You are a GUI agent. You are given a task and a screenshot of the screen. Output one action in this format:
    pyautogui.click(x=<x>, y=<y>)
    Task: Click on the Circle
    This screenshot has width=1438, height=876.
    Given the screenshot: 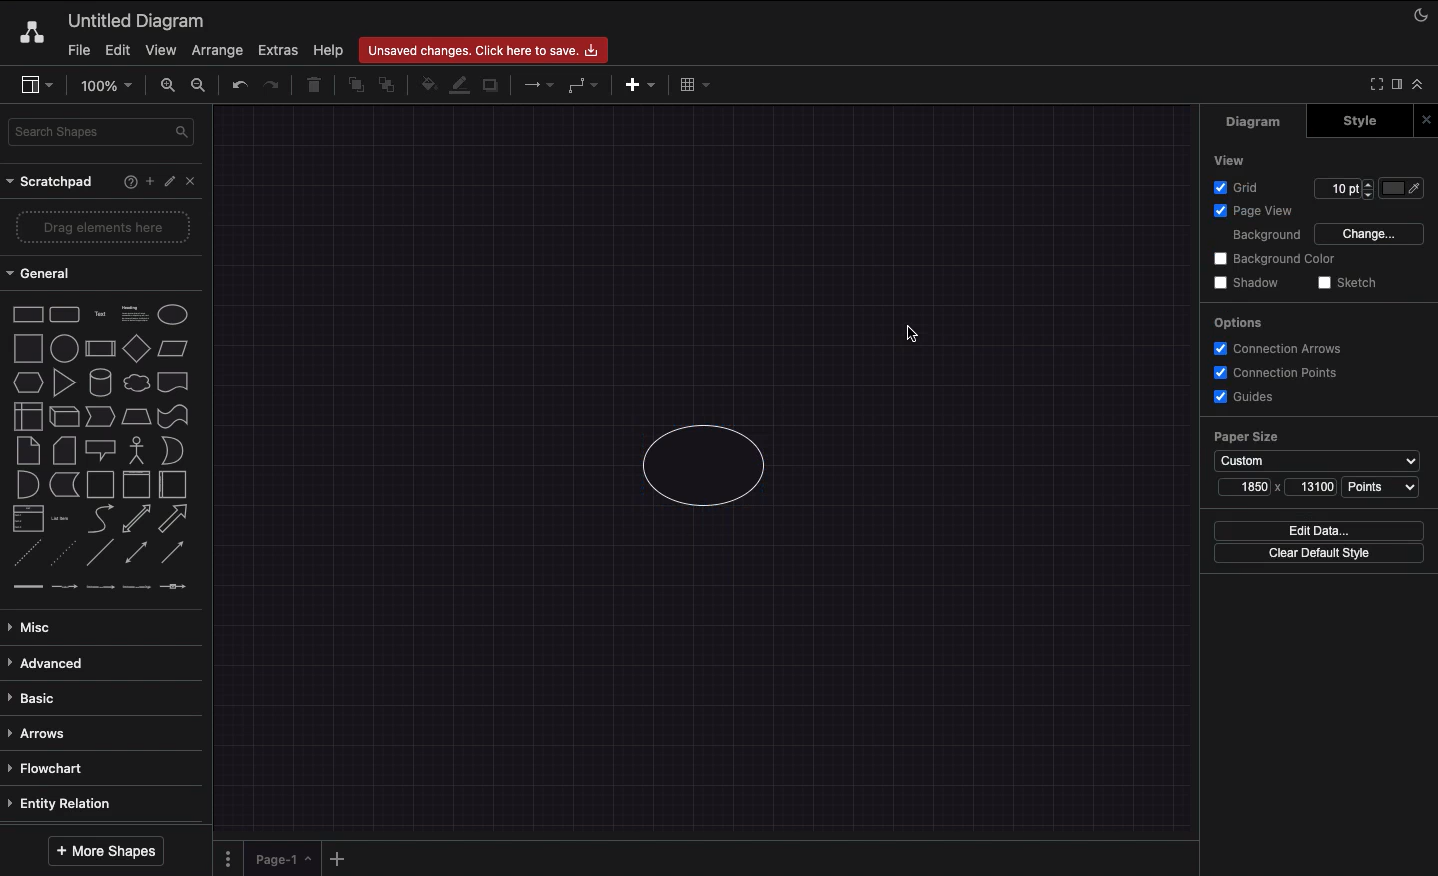 What is the action you would take?
    pyautogui.click(x=706, y=470)
    